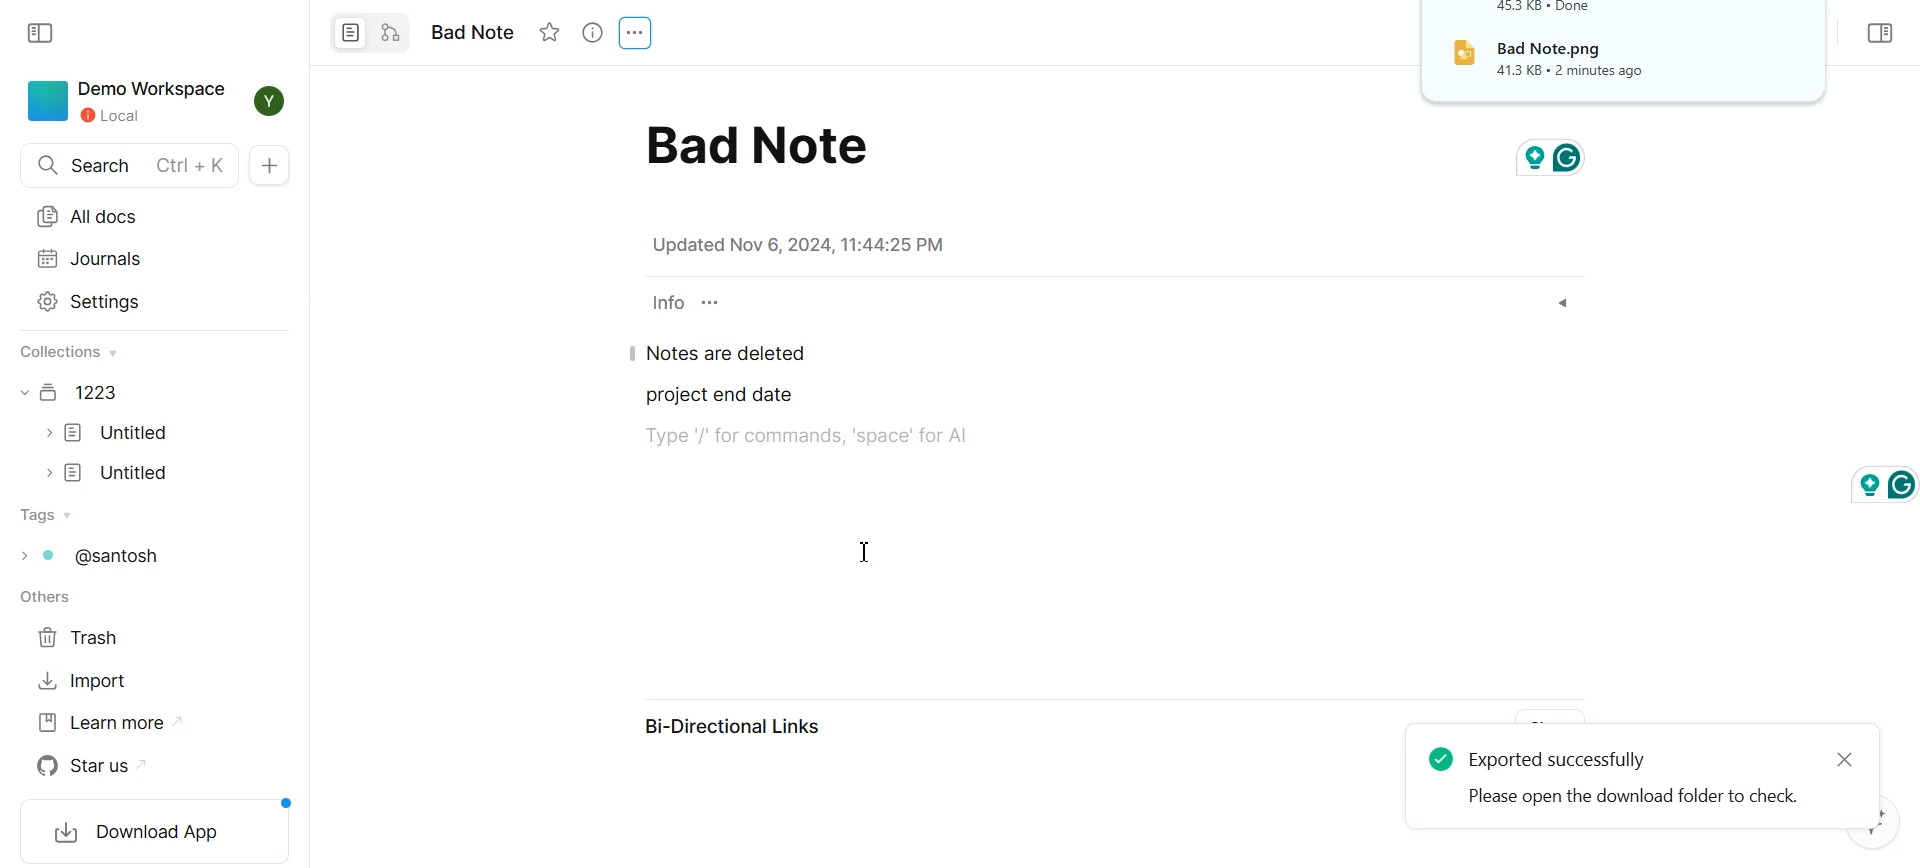 Image resolution: width=1920 pixels, height=868 pixels. I want to click on Settings, so click(127, 302).